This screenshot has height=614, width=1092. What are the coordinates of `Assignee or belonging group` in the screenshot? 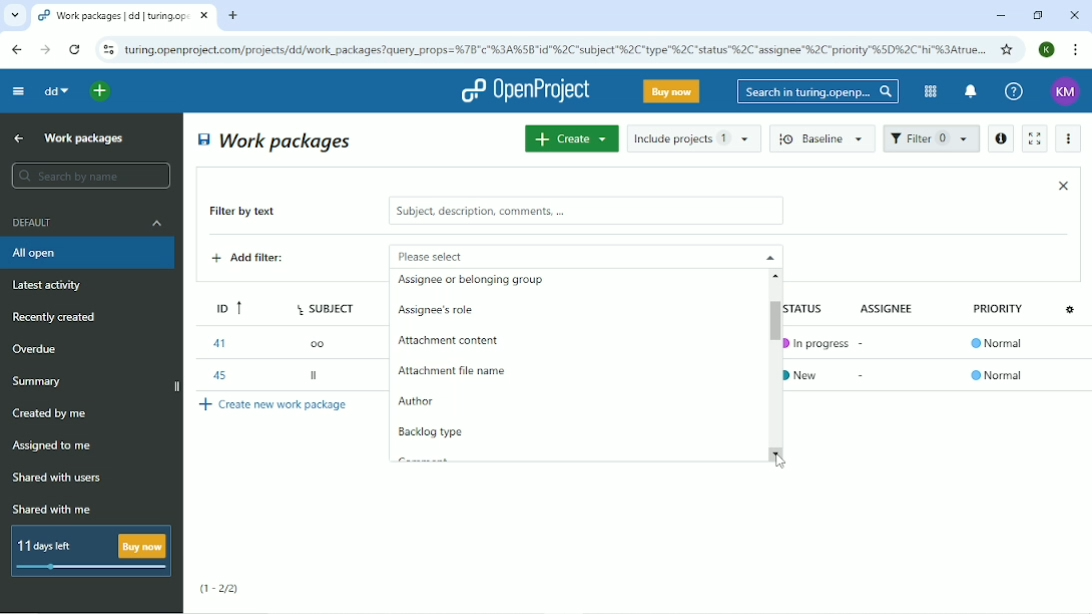 It's located at (471, 285).